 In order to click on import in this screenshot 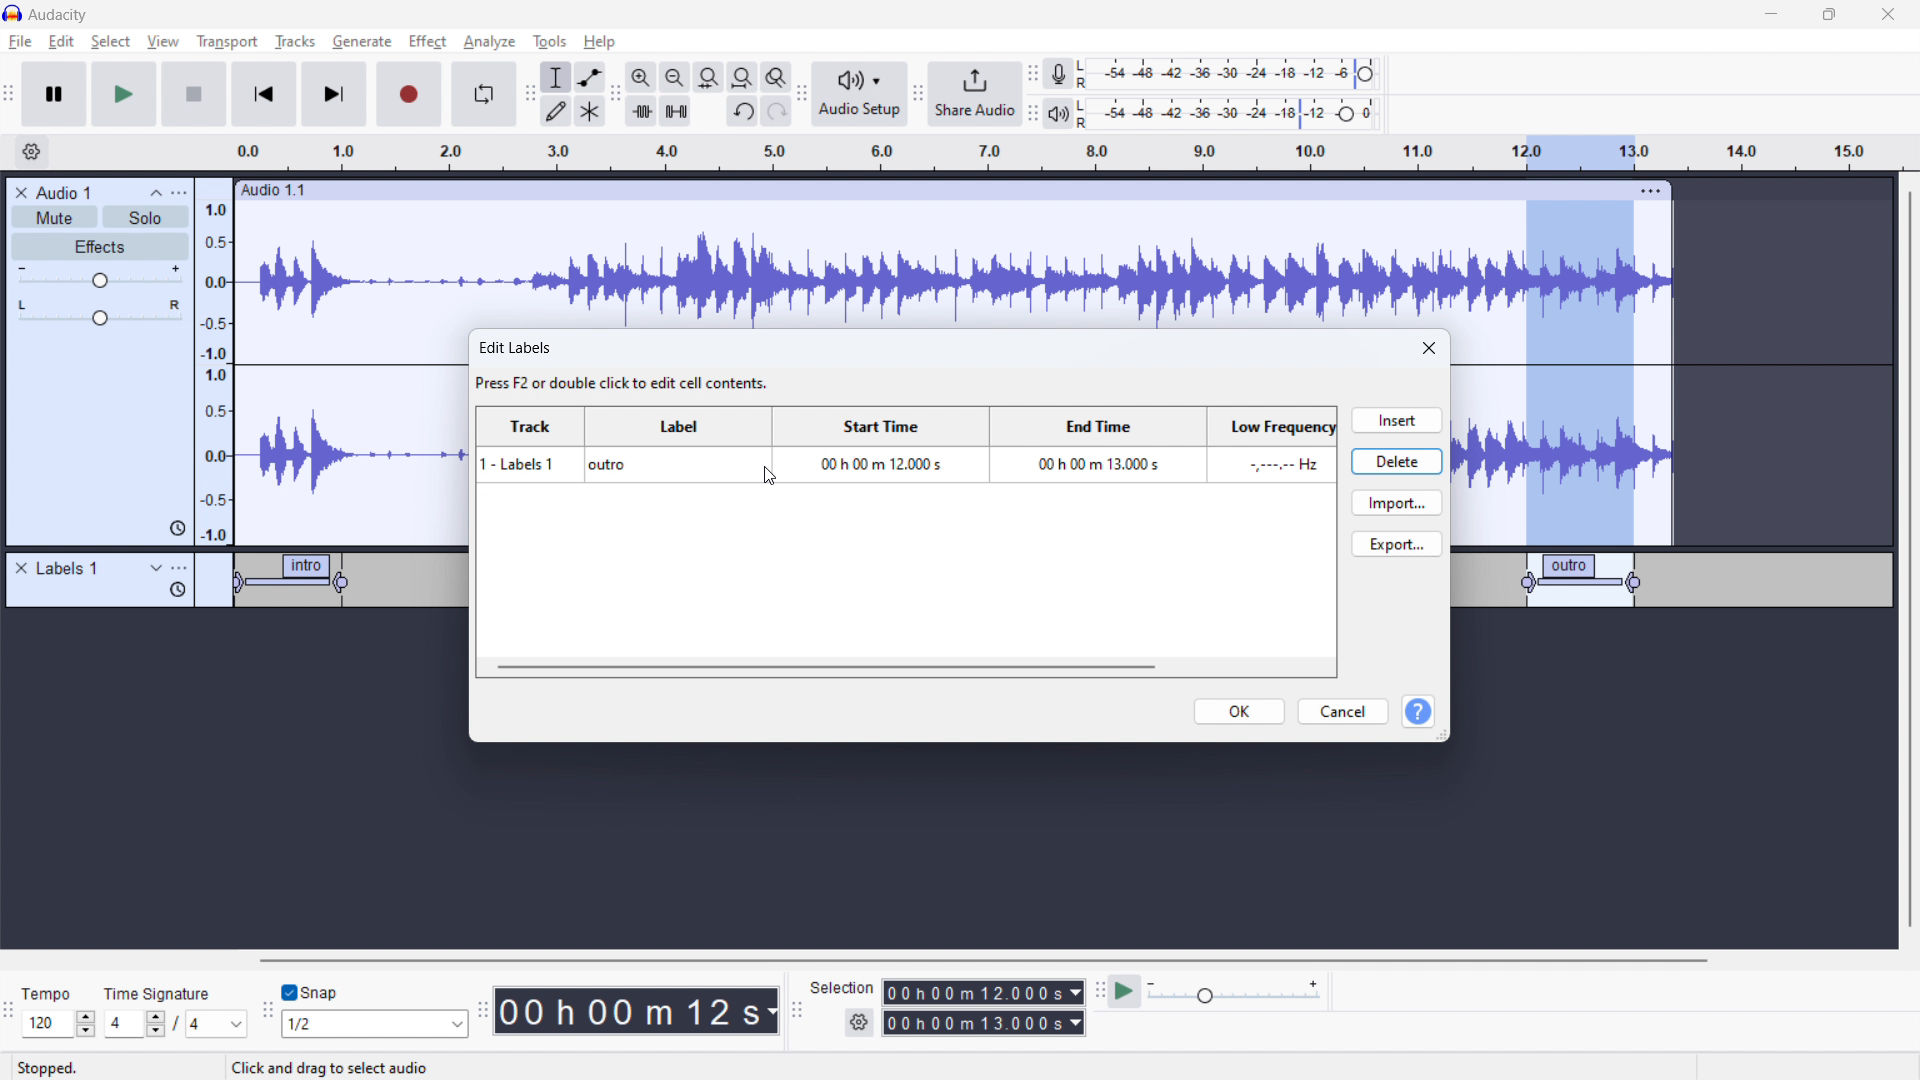, I will do `click(1397, 502)`.